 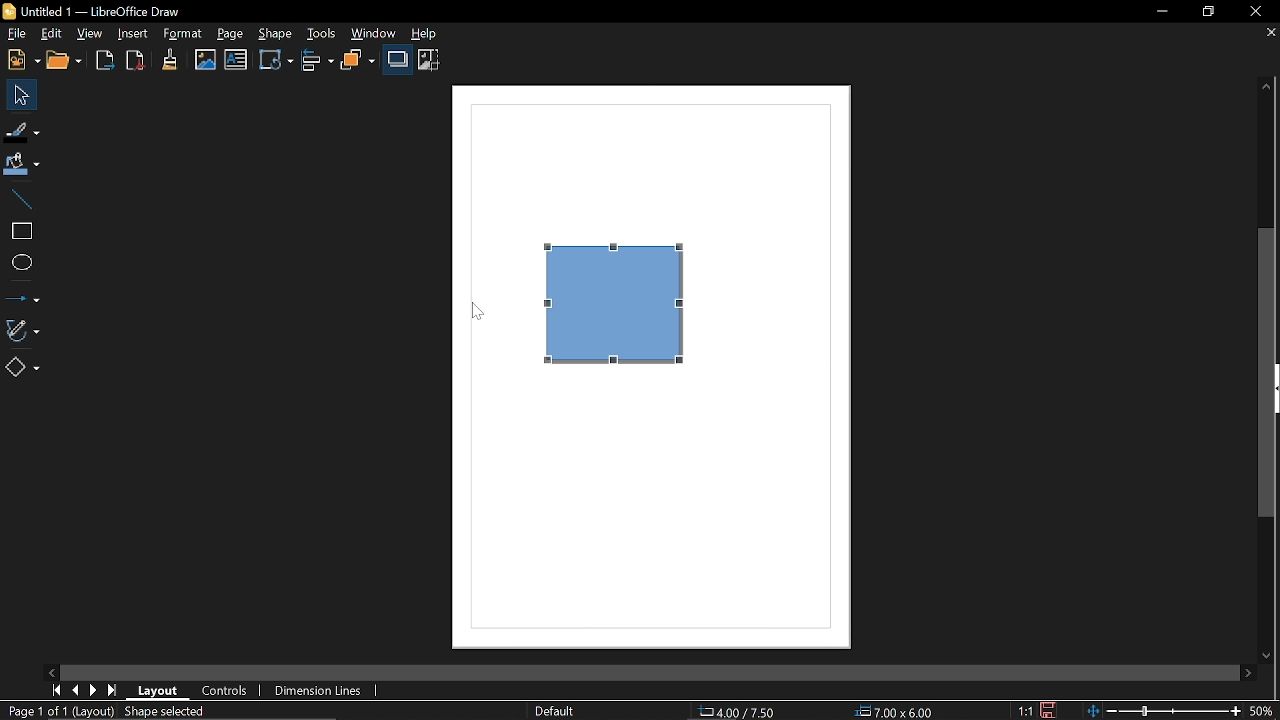 I want to click on Select, so click(x=20, y=95).